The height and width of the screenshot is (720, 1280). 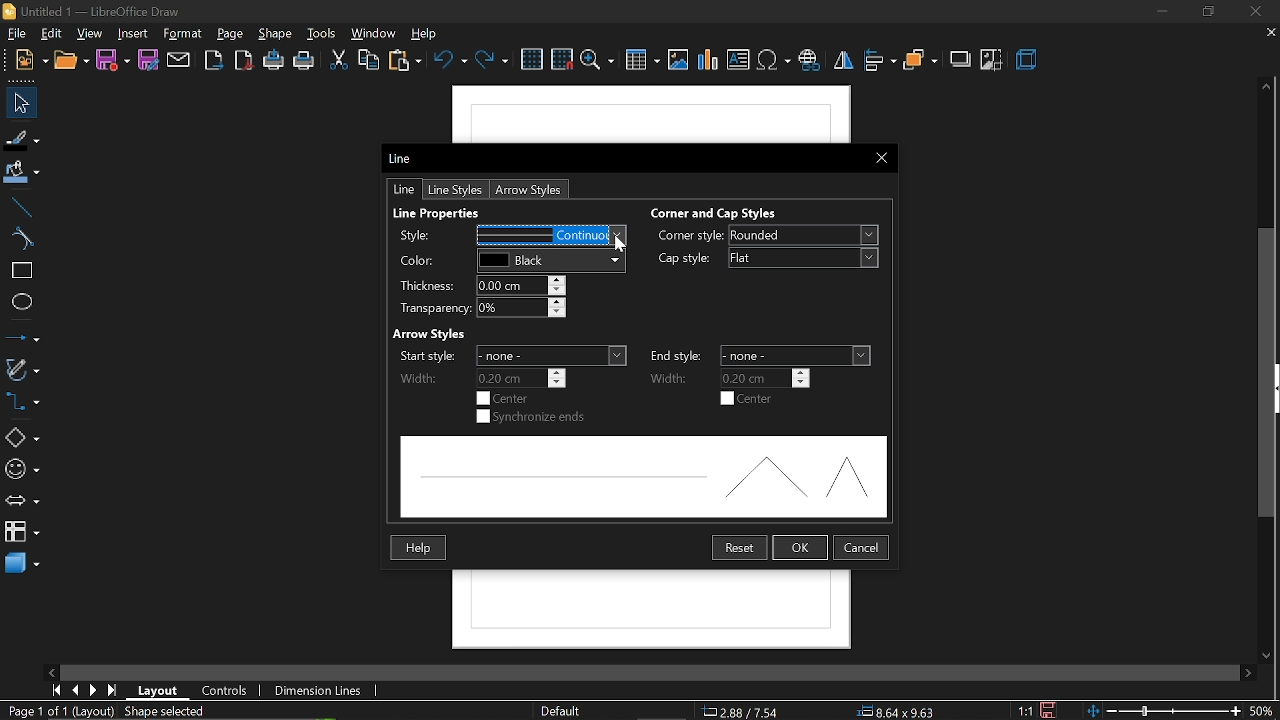 I want to click on thickness, so click(x=479, y=285).